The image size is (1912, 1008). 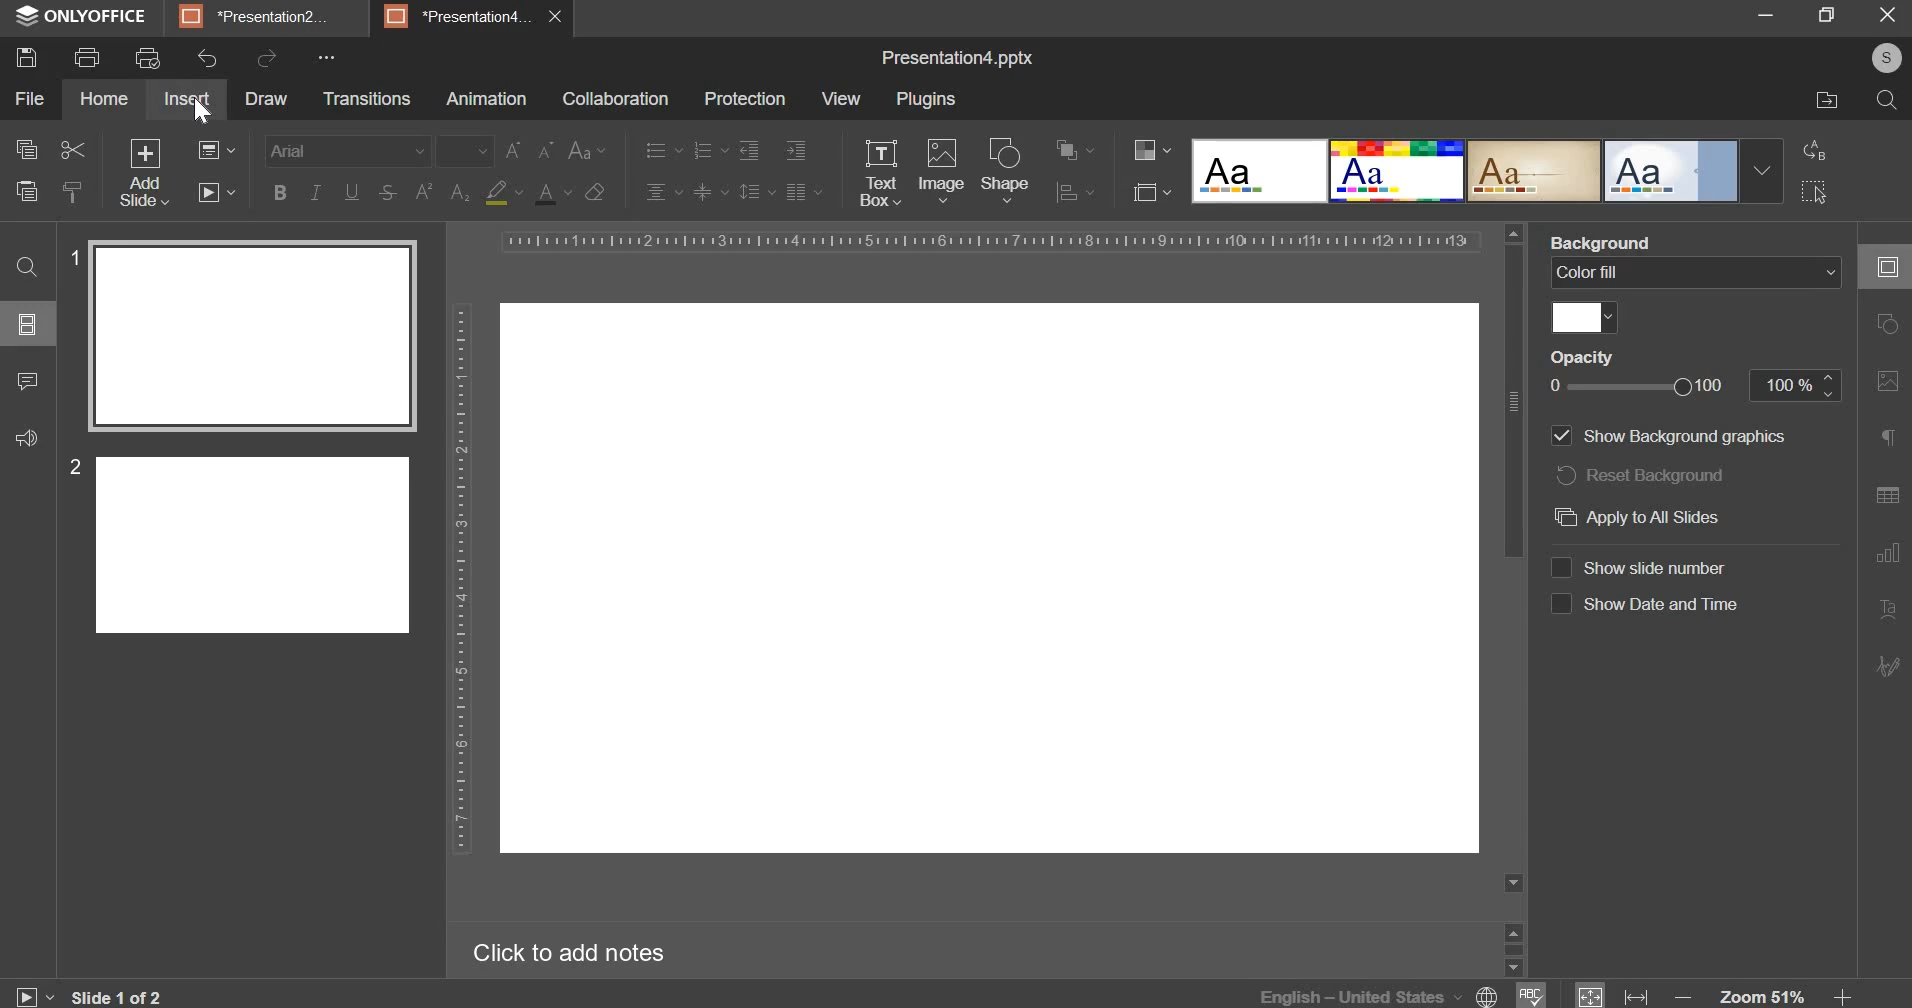 I want to click on ‘Show Background graphics, so click(x=1683, y=438).